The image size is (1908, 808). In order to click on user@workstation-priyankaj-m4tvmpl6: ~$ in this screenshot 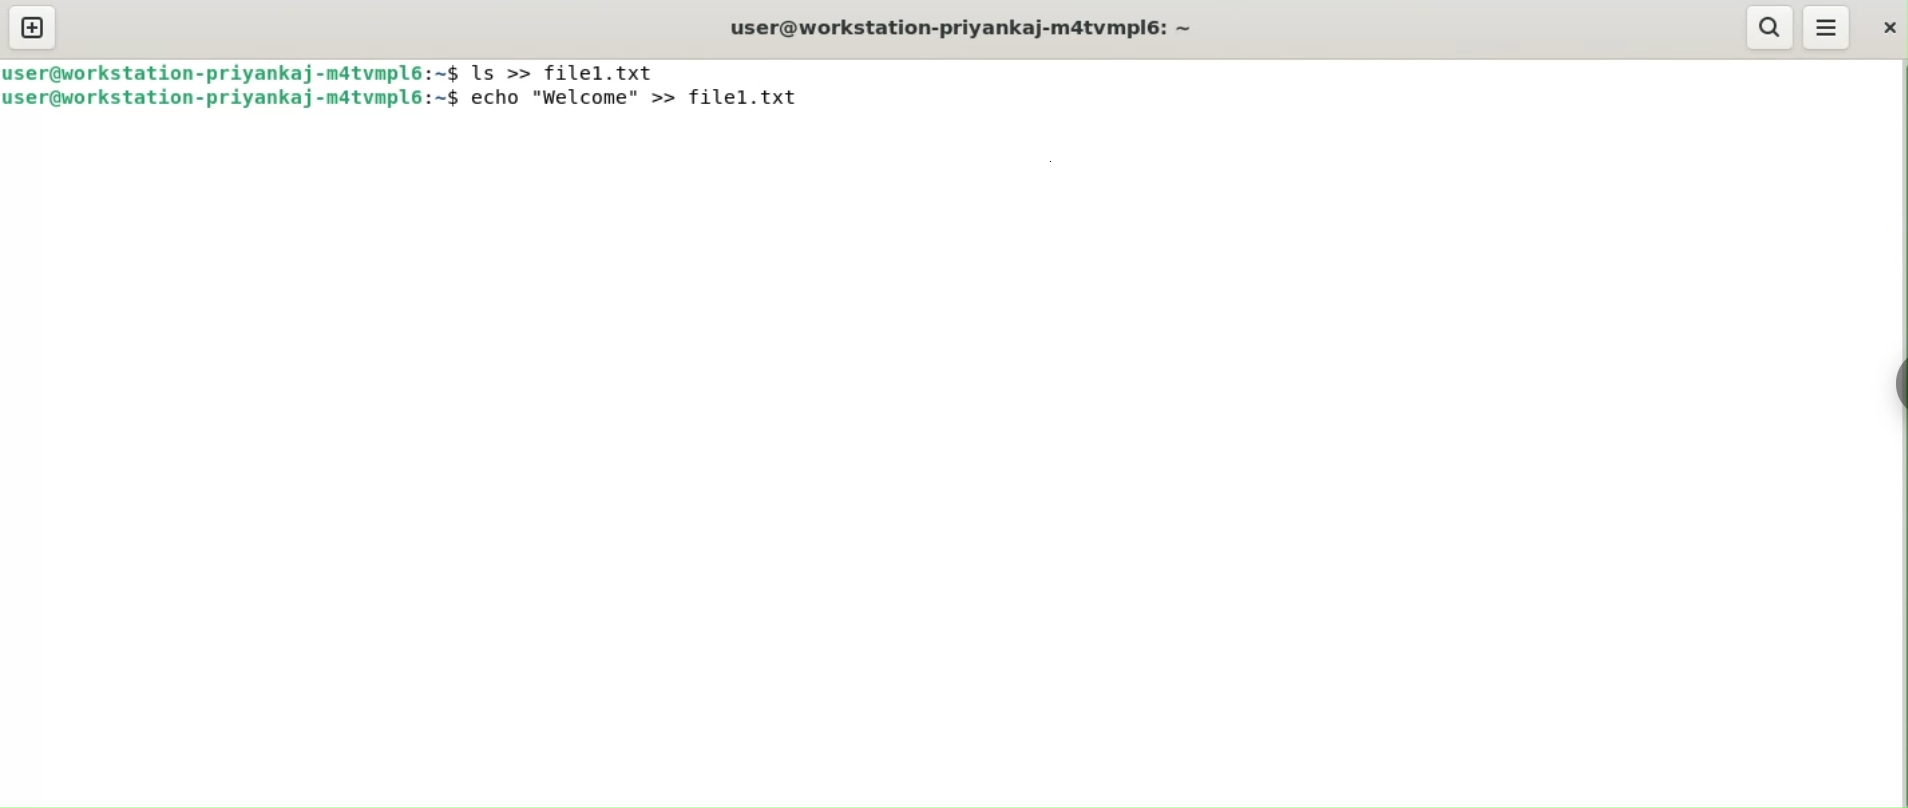, I will do `click(234, 99)`.